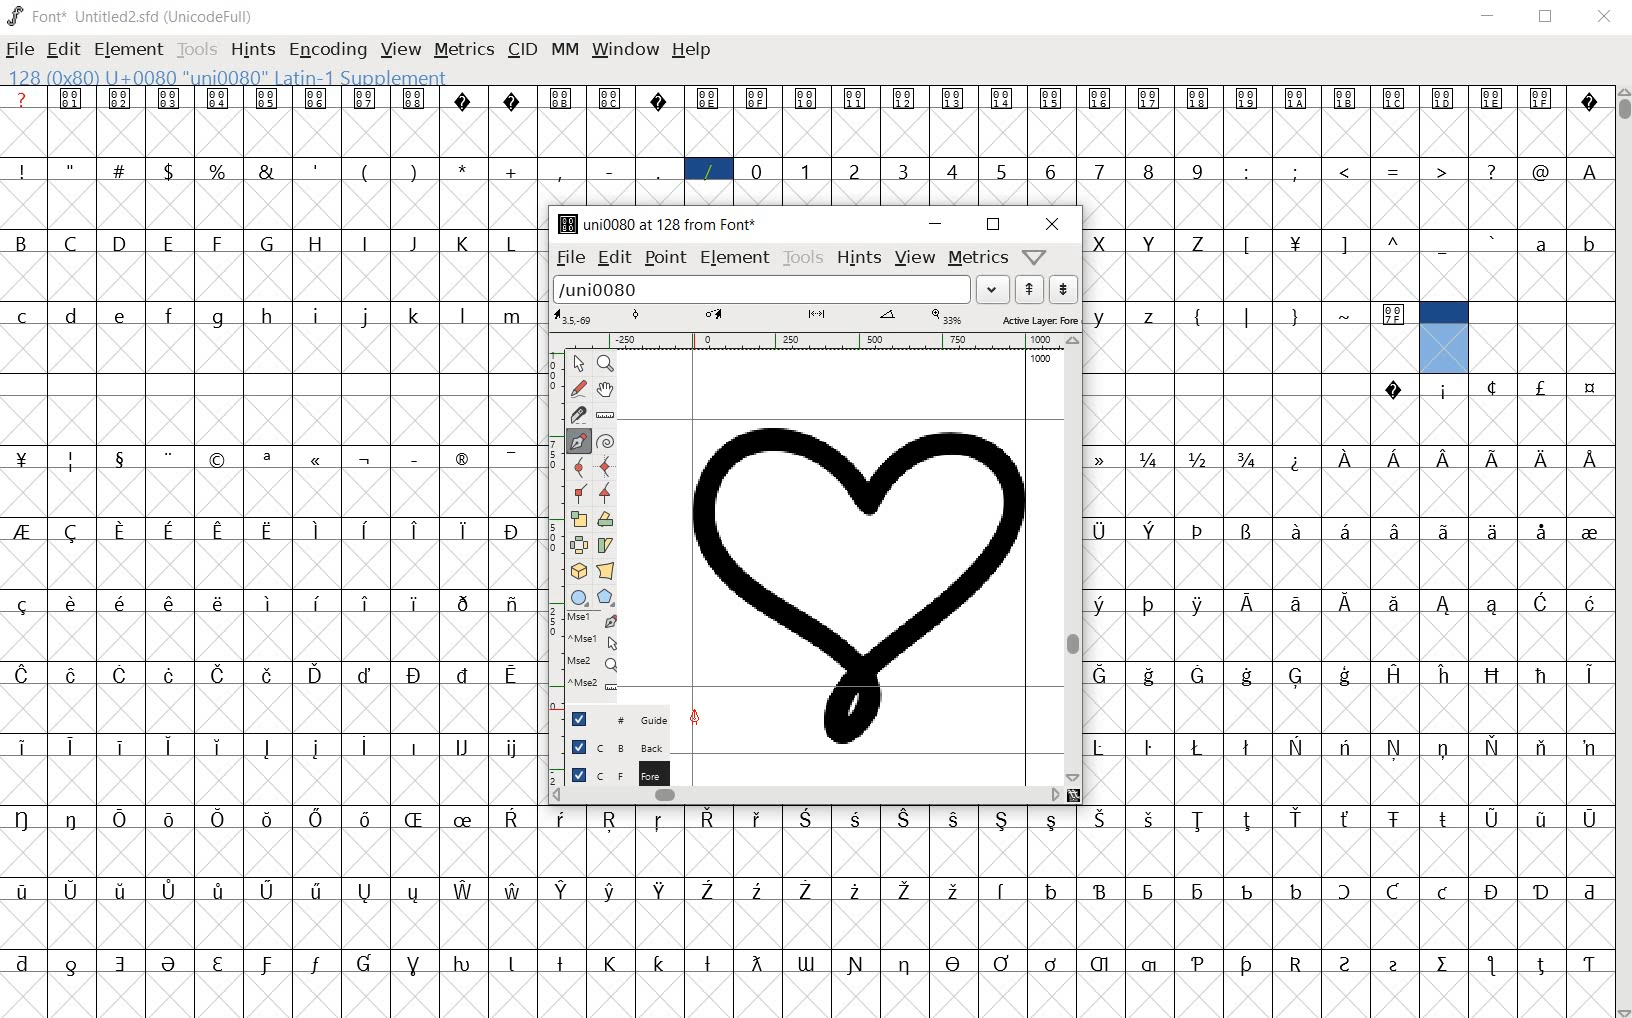  I want to click on glyph, so click(268, 675).